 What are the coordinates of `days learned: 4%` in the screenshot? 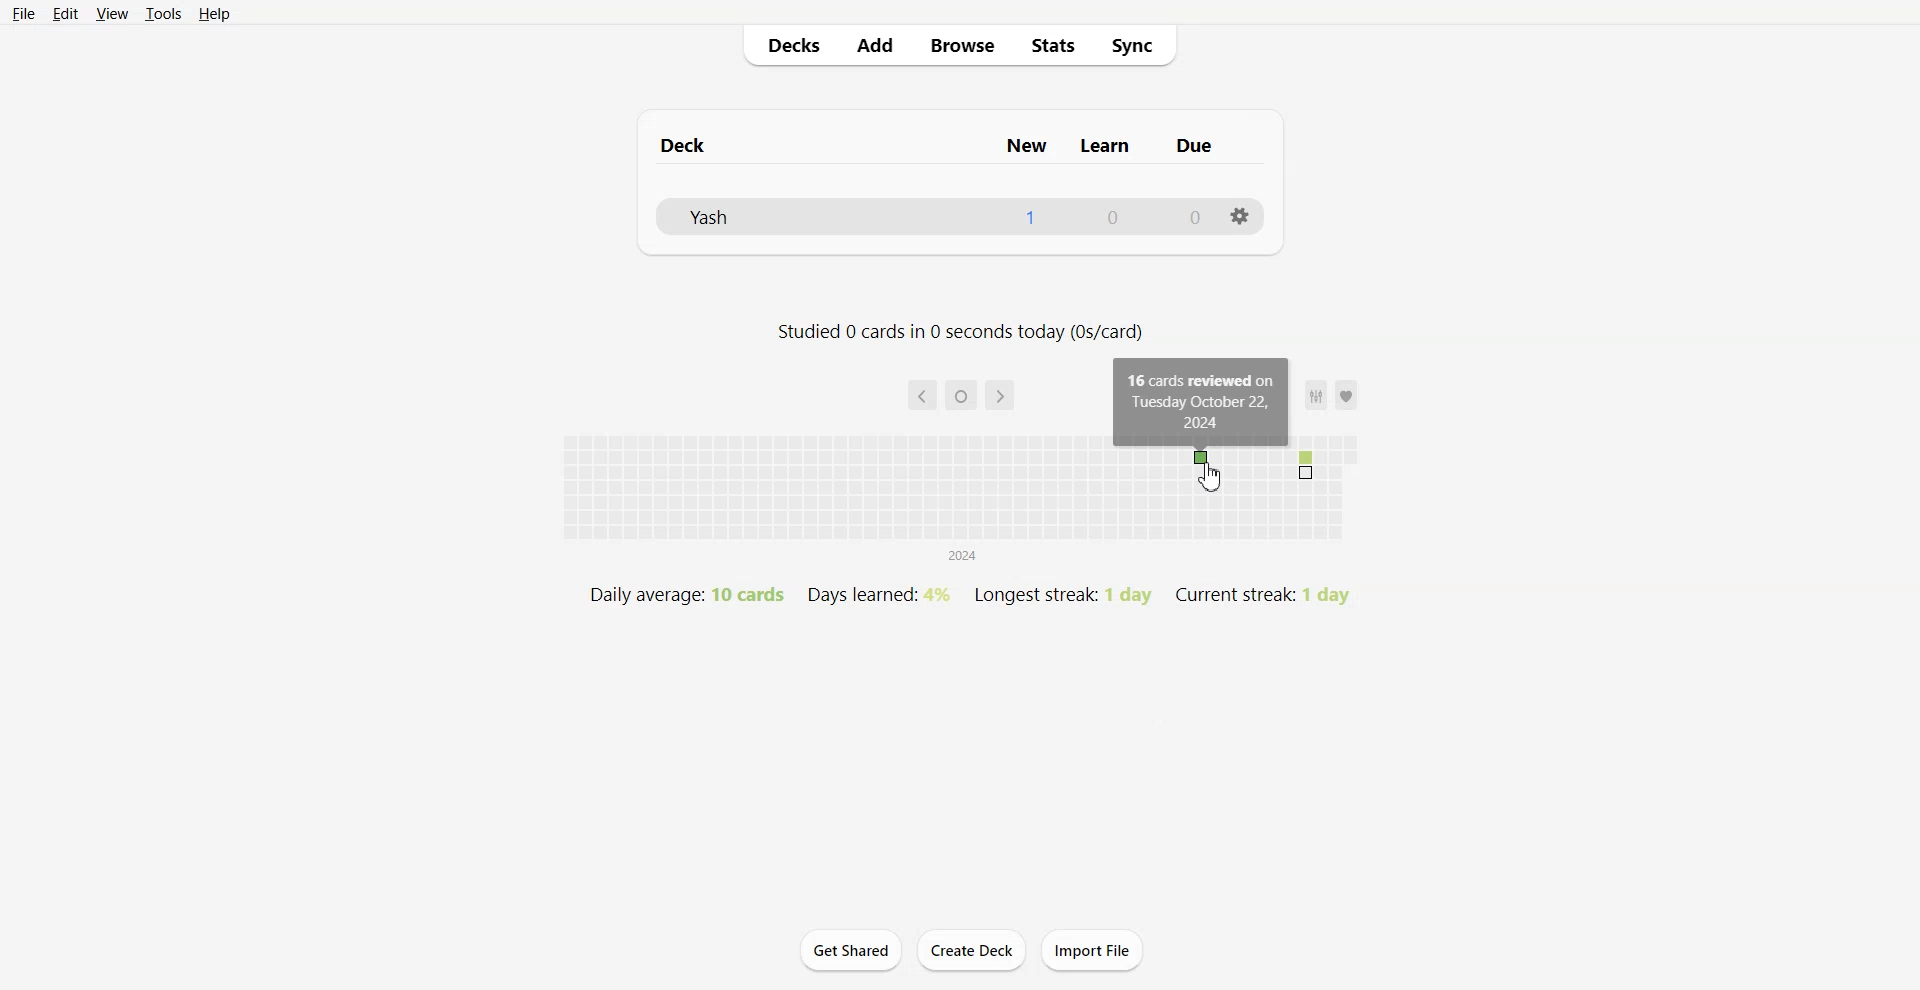 It's located at (876, 593).